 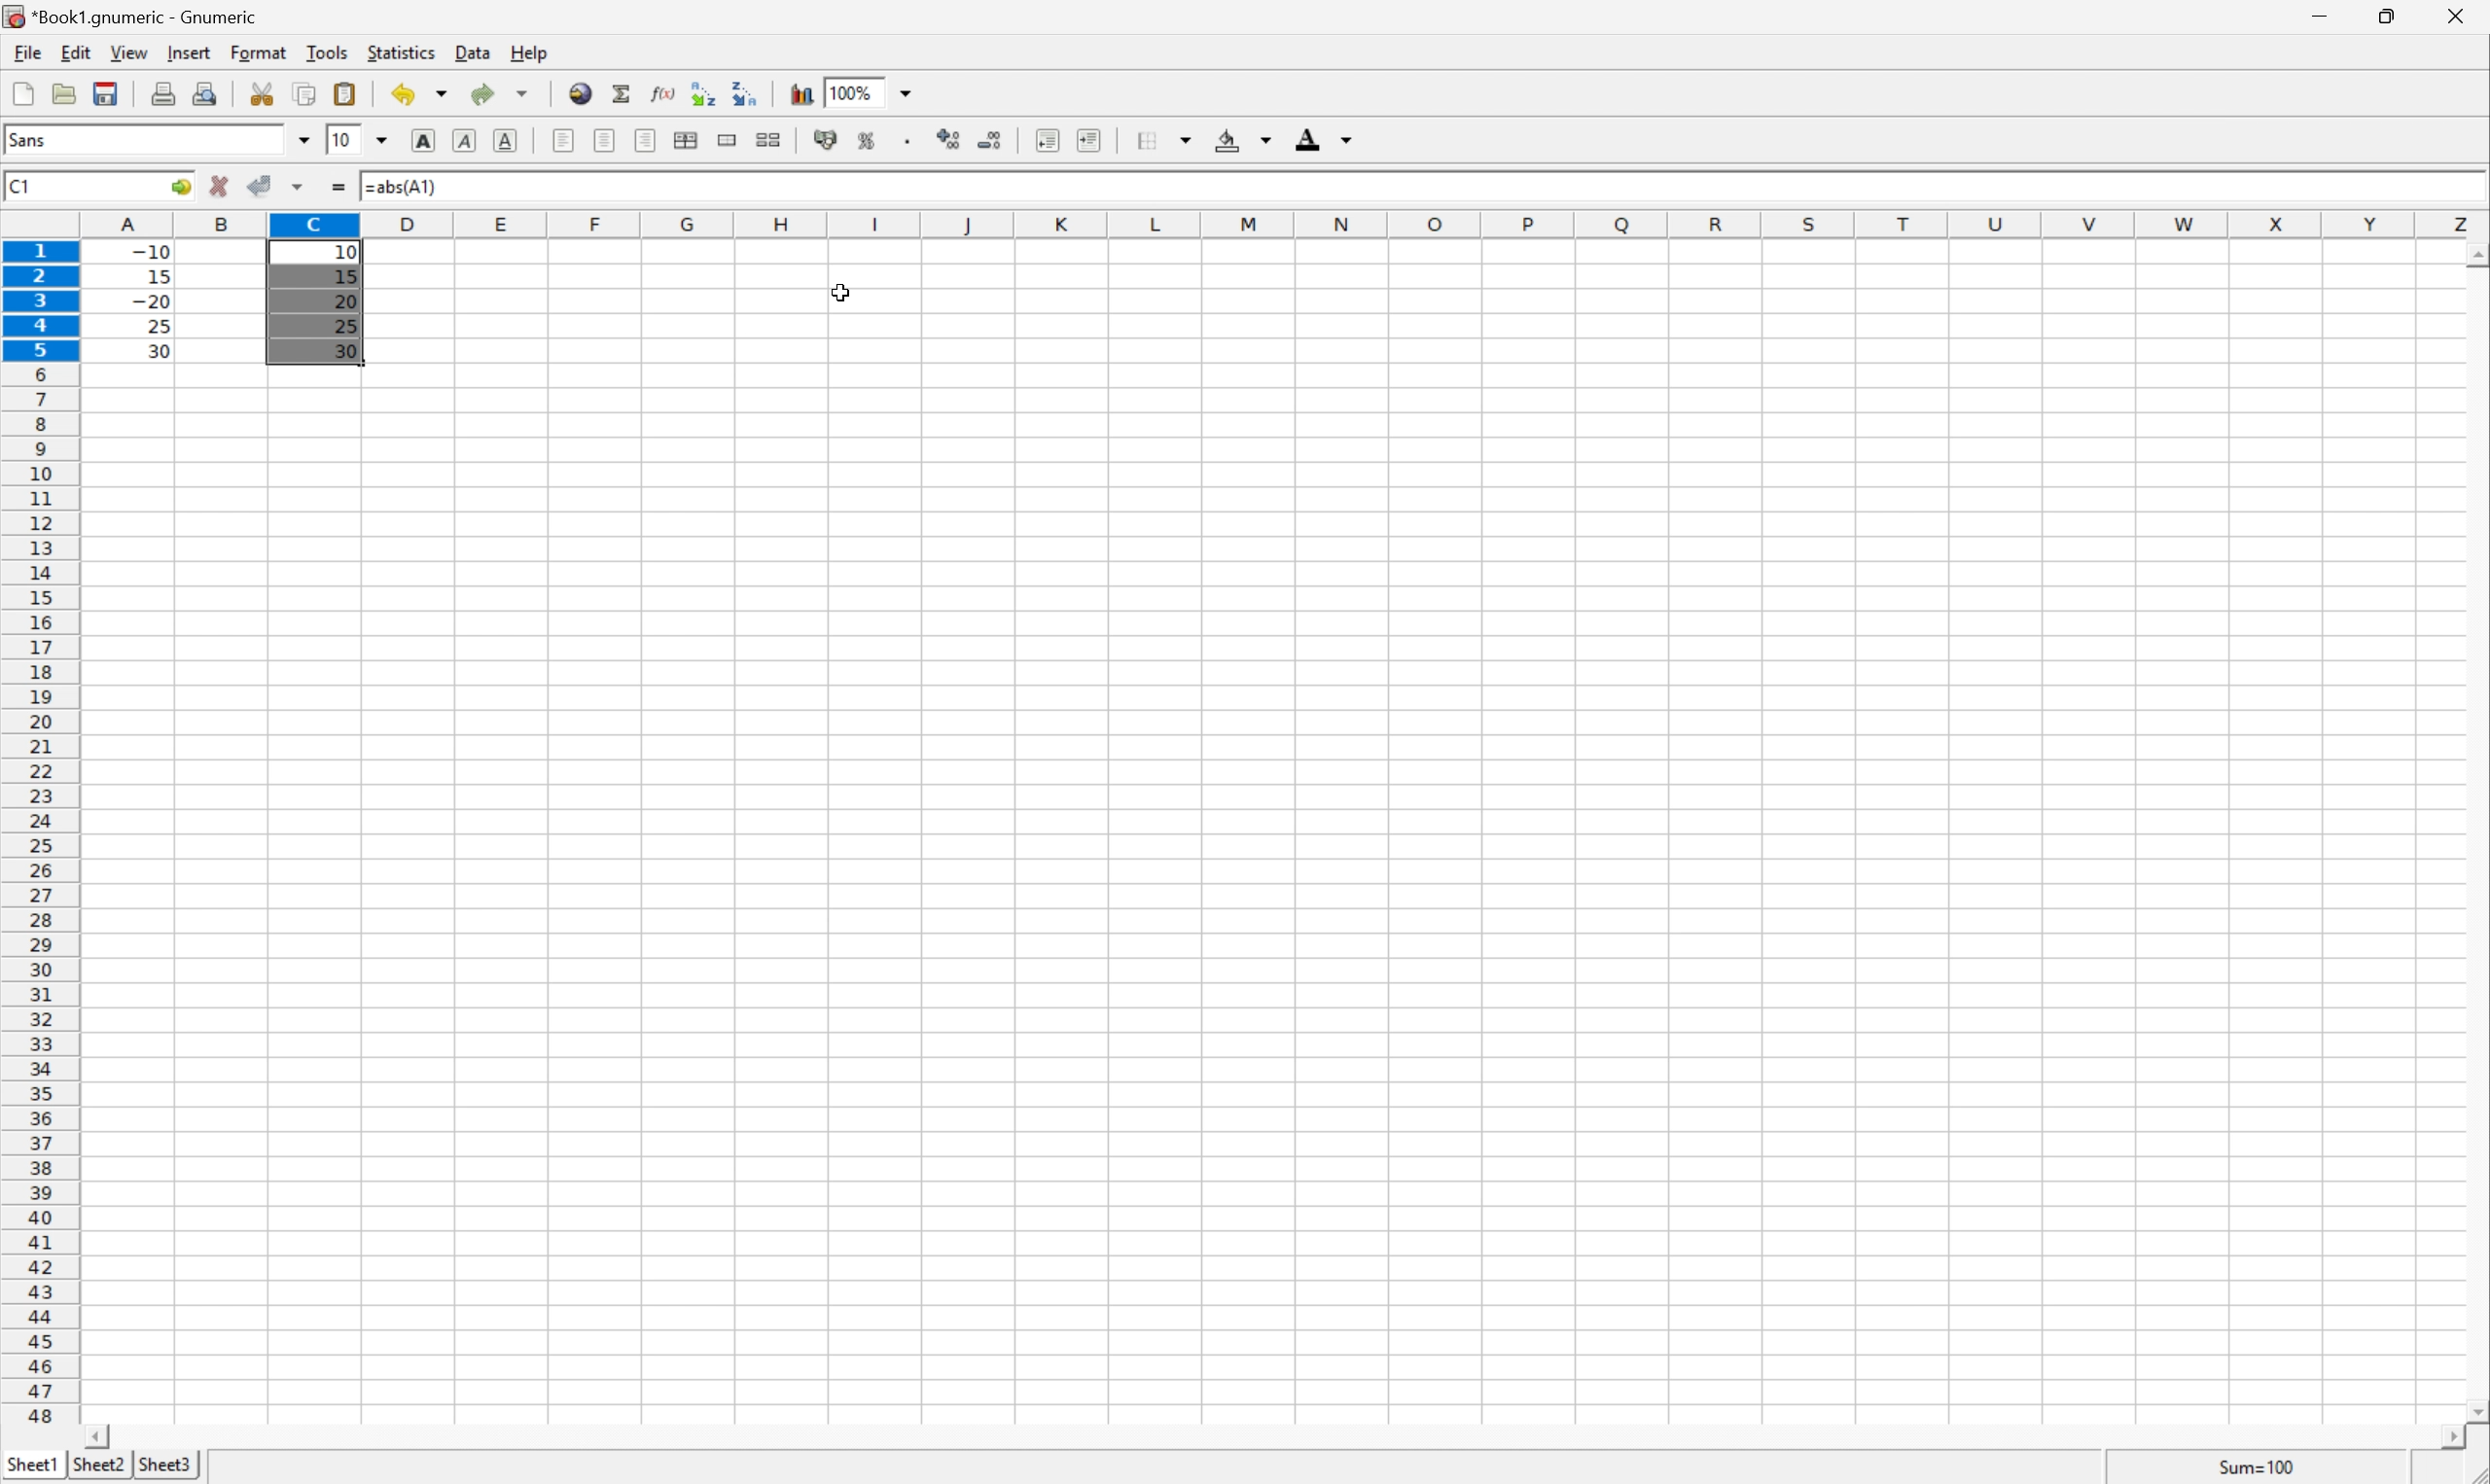 I want to click on Format, so click(x=262, y=50).